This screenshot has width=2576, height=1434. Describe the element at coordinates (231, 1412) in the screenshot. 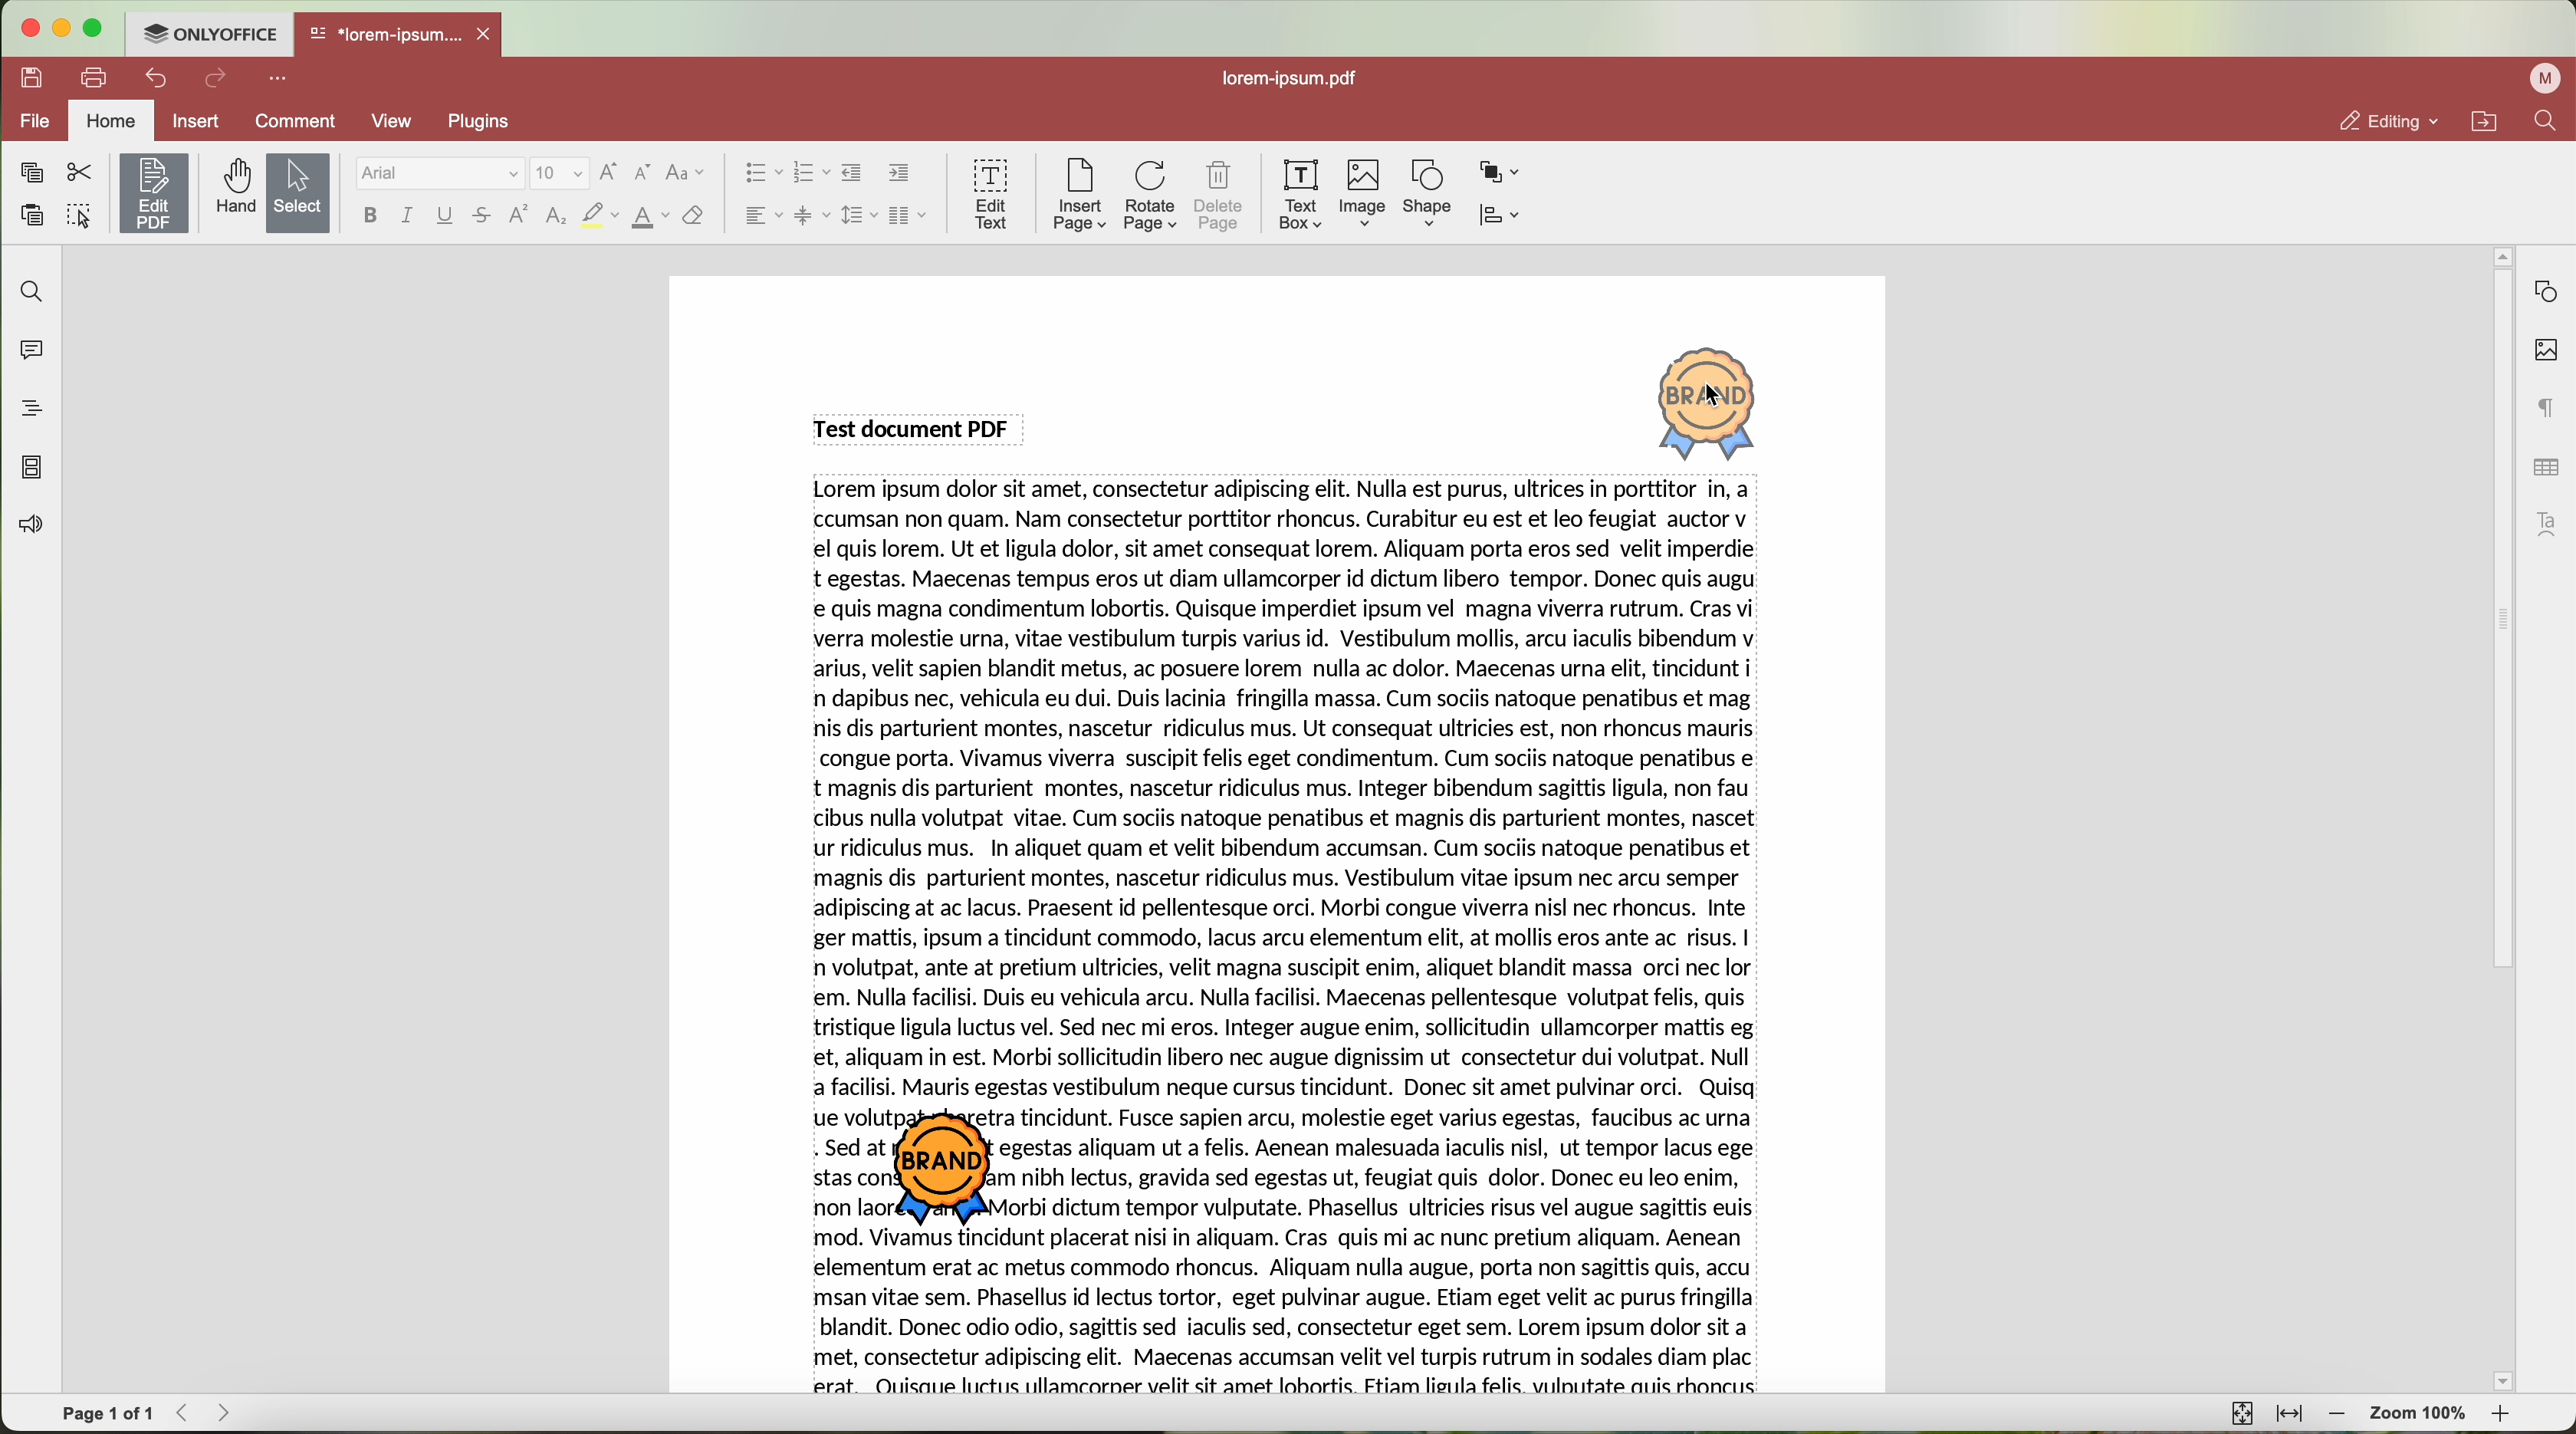

I see `Forward` at that location.